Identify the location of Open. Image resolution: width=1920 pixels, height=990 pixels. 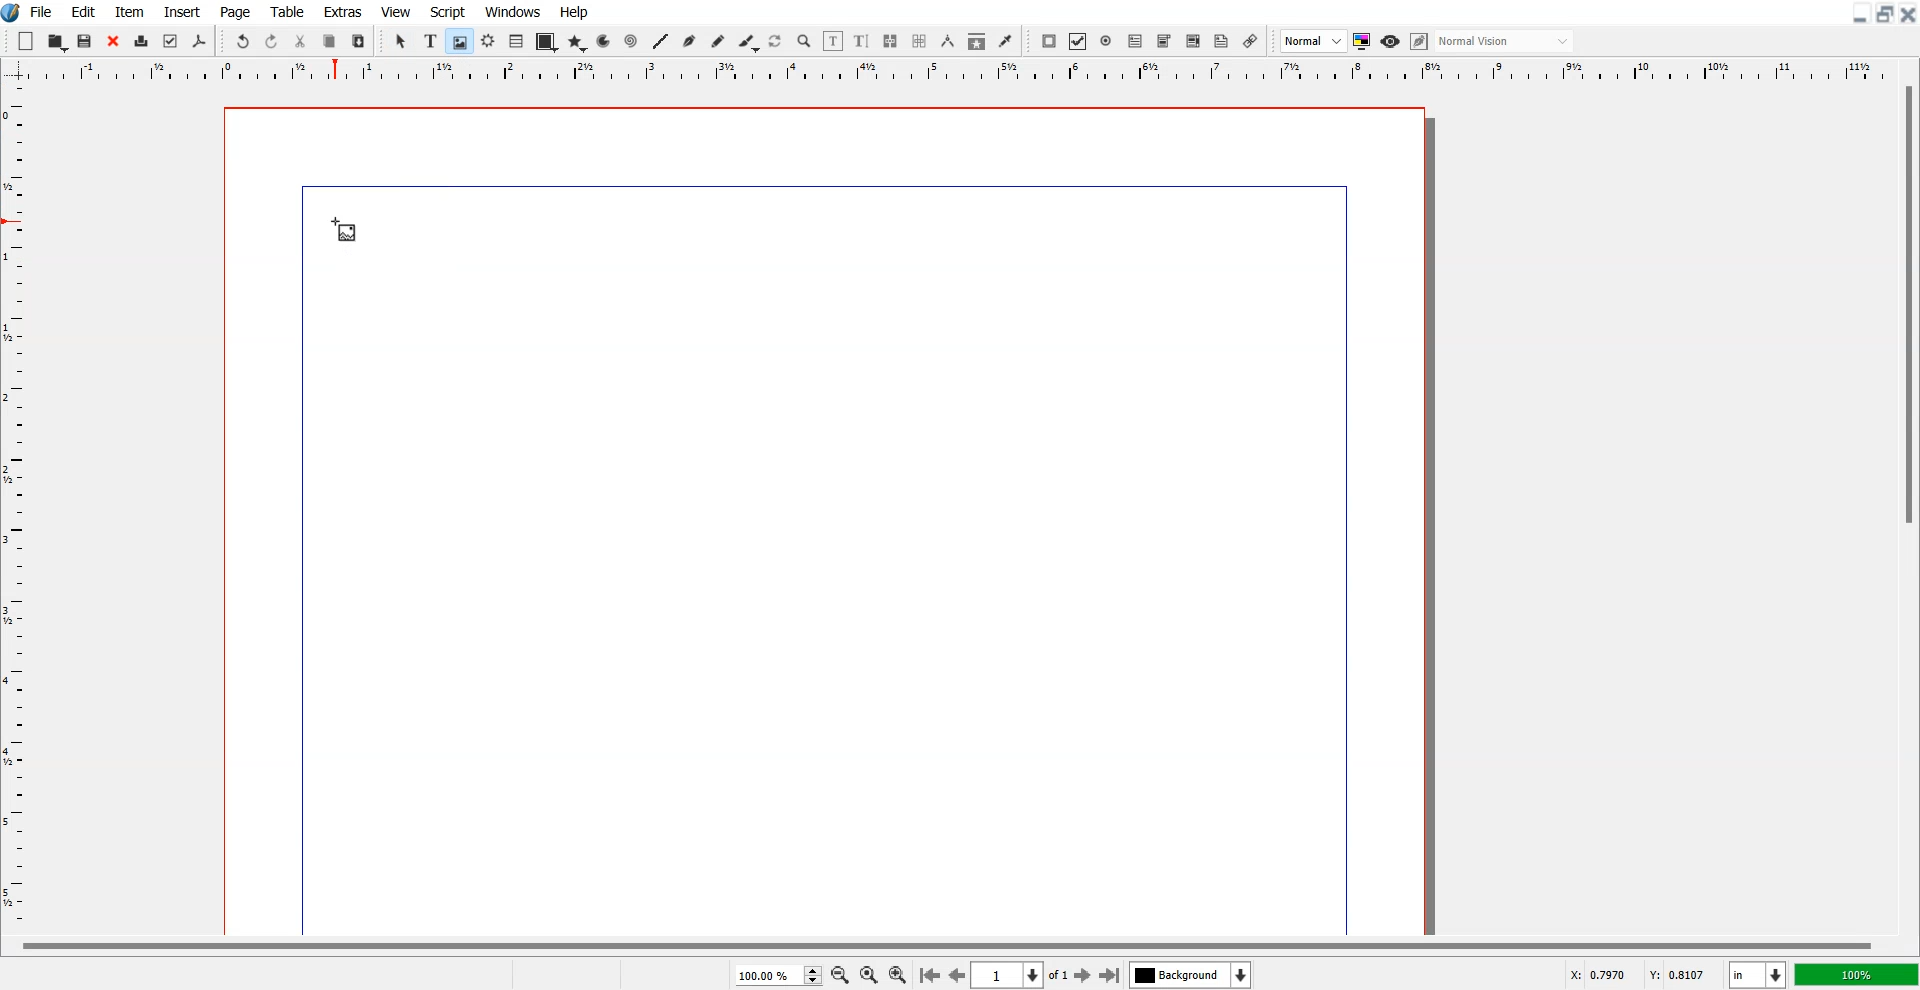
(57, 41).